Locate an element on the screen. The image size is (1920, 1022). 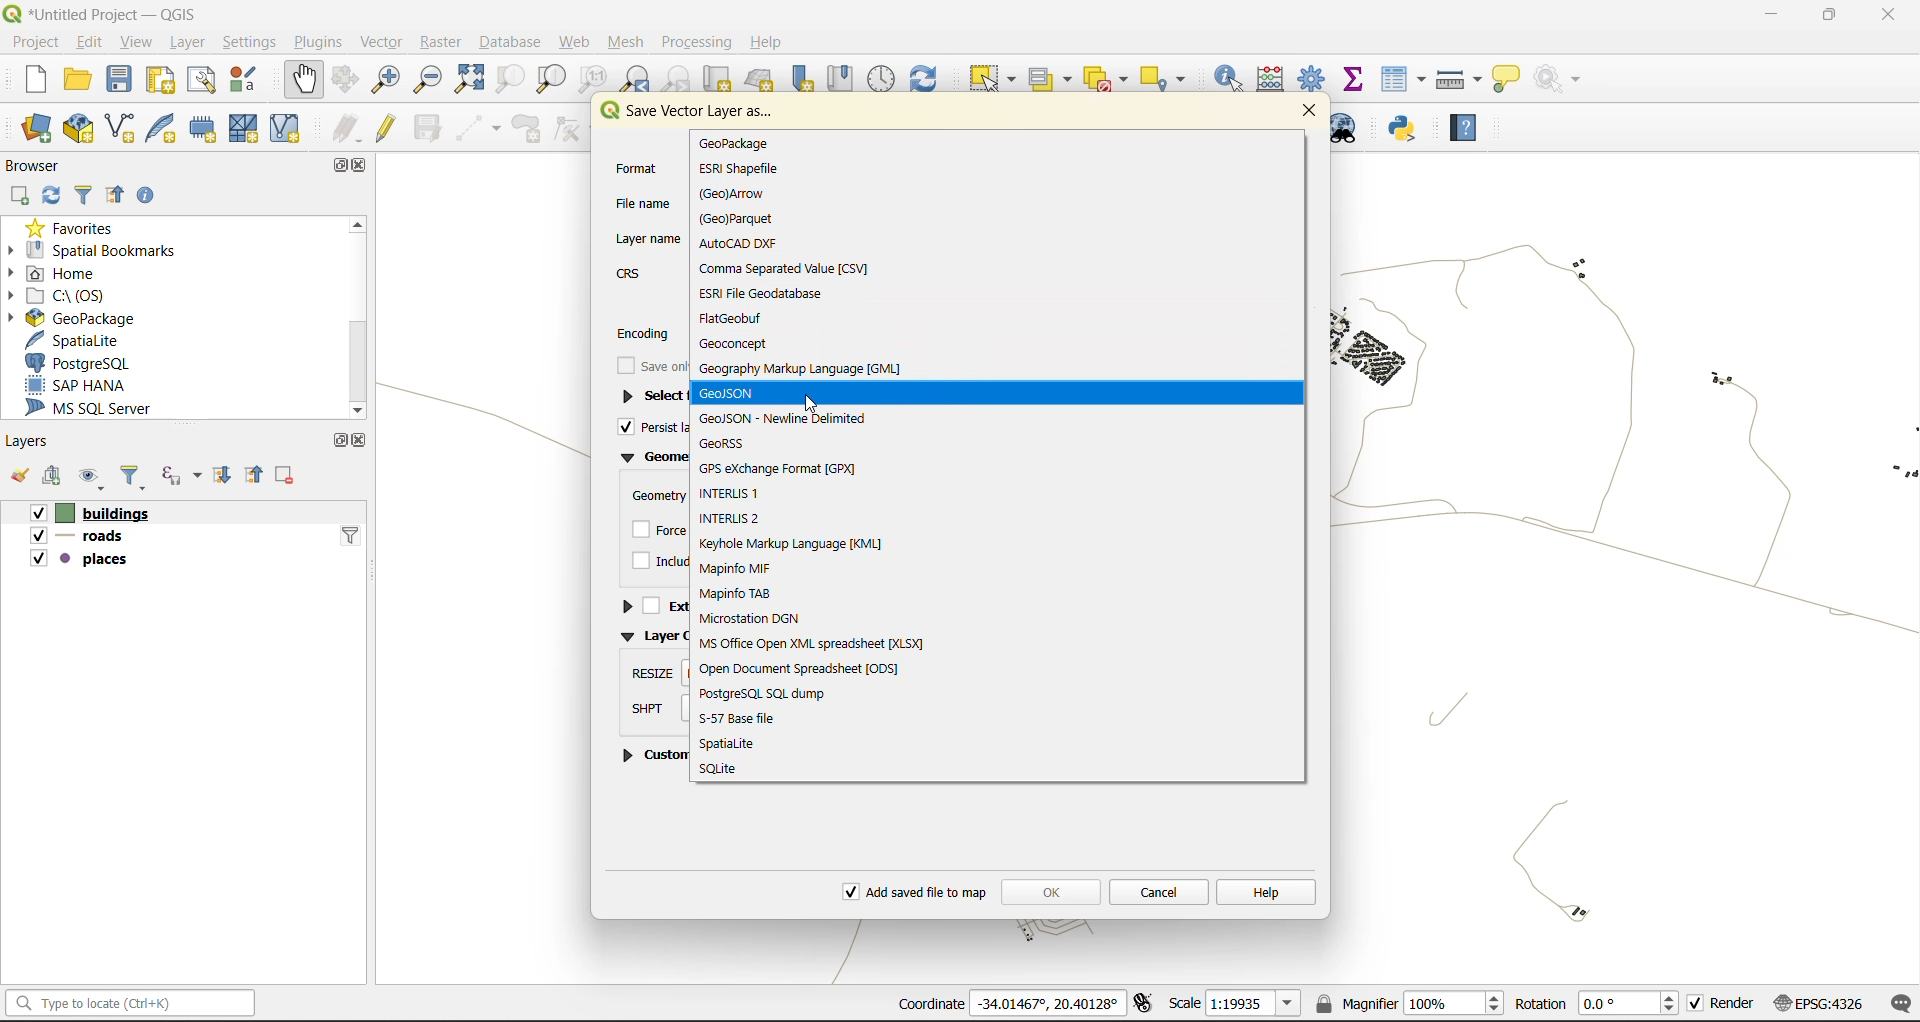
keyhole markup language is located at coordinates (802, 544).